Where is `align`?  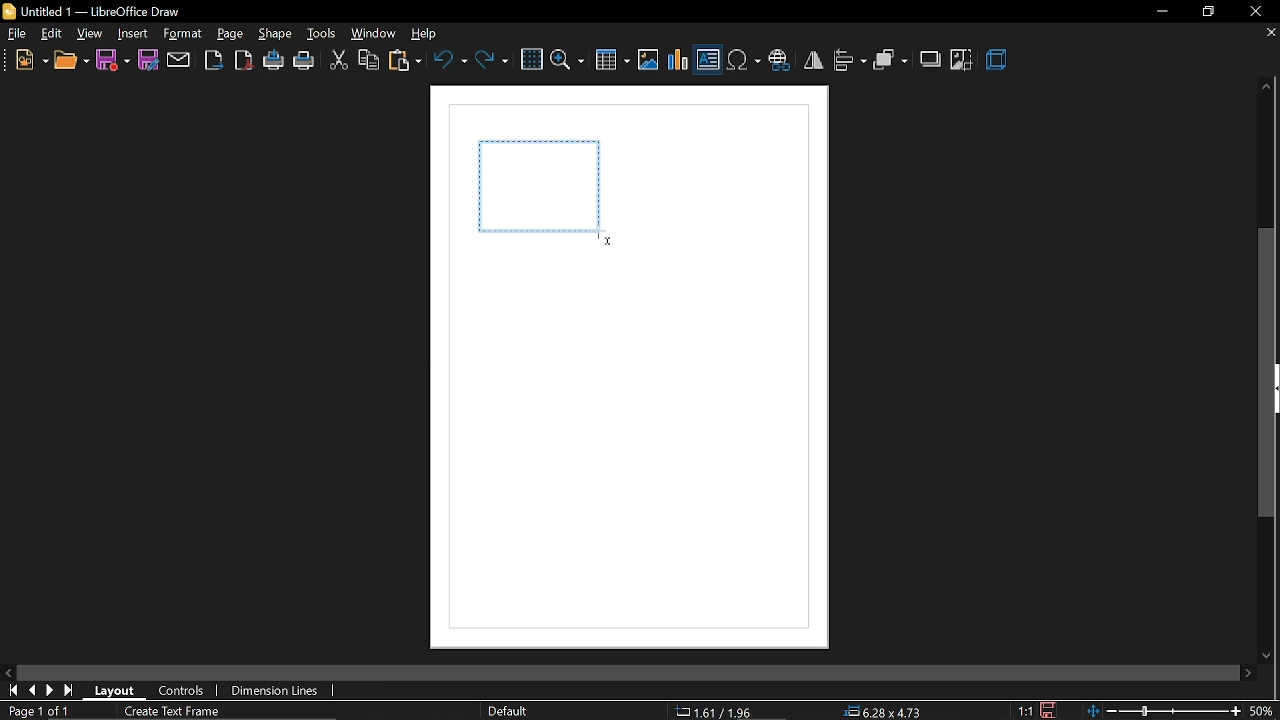
align is located at coordinates (850, 60).